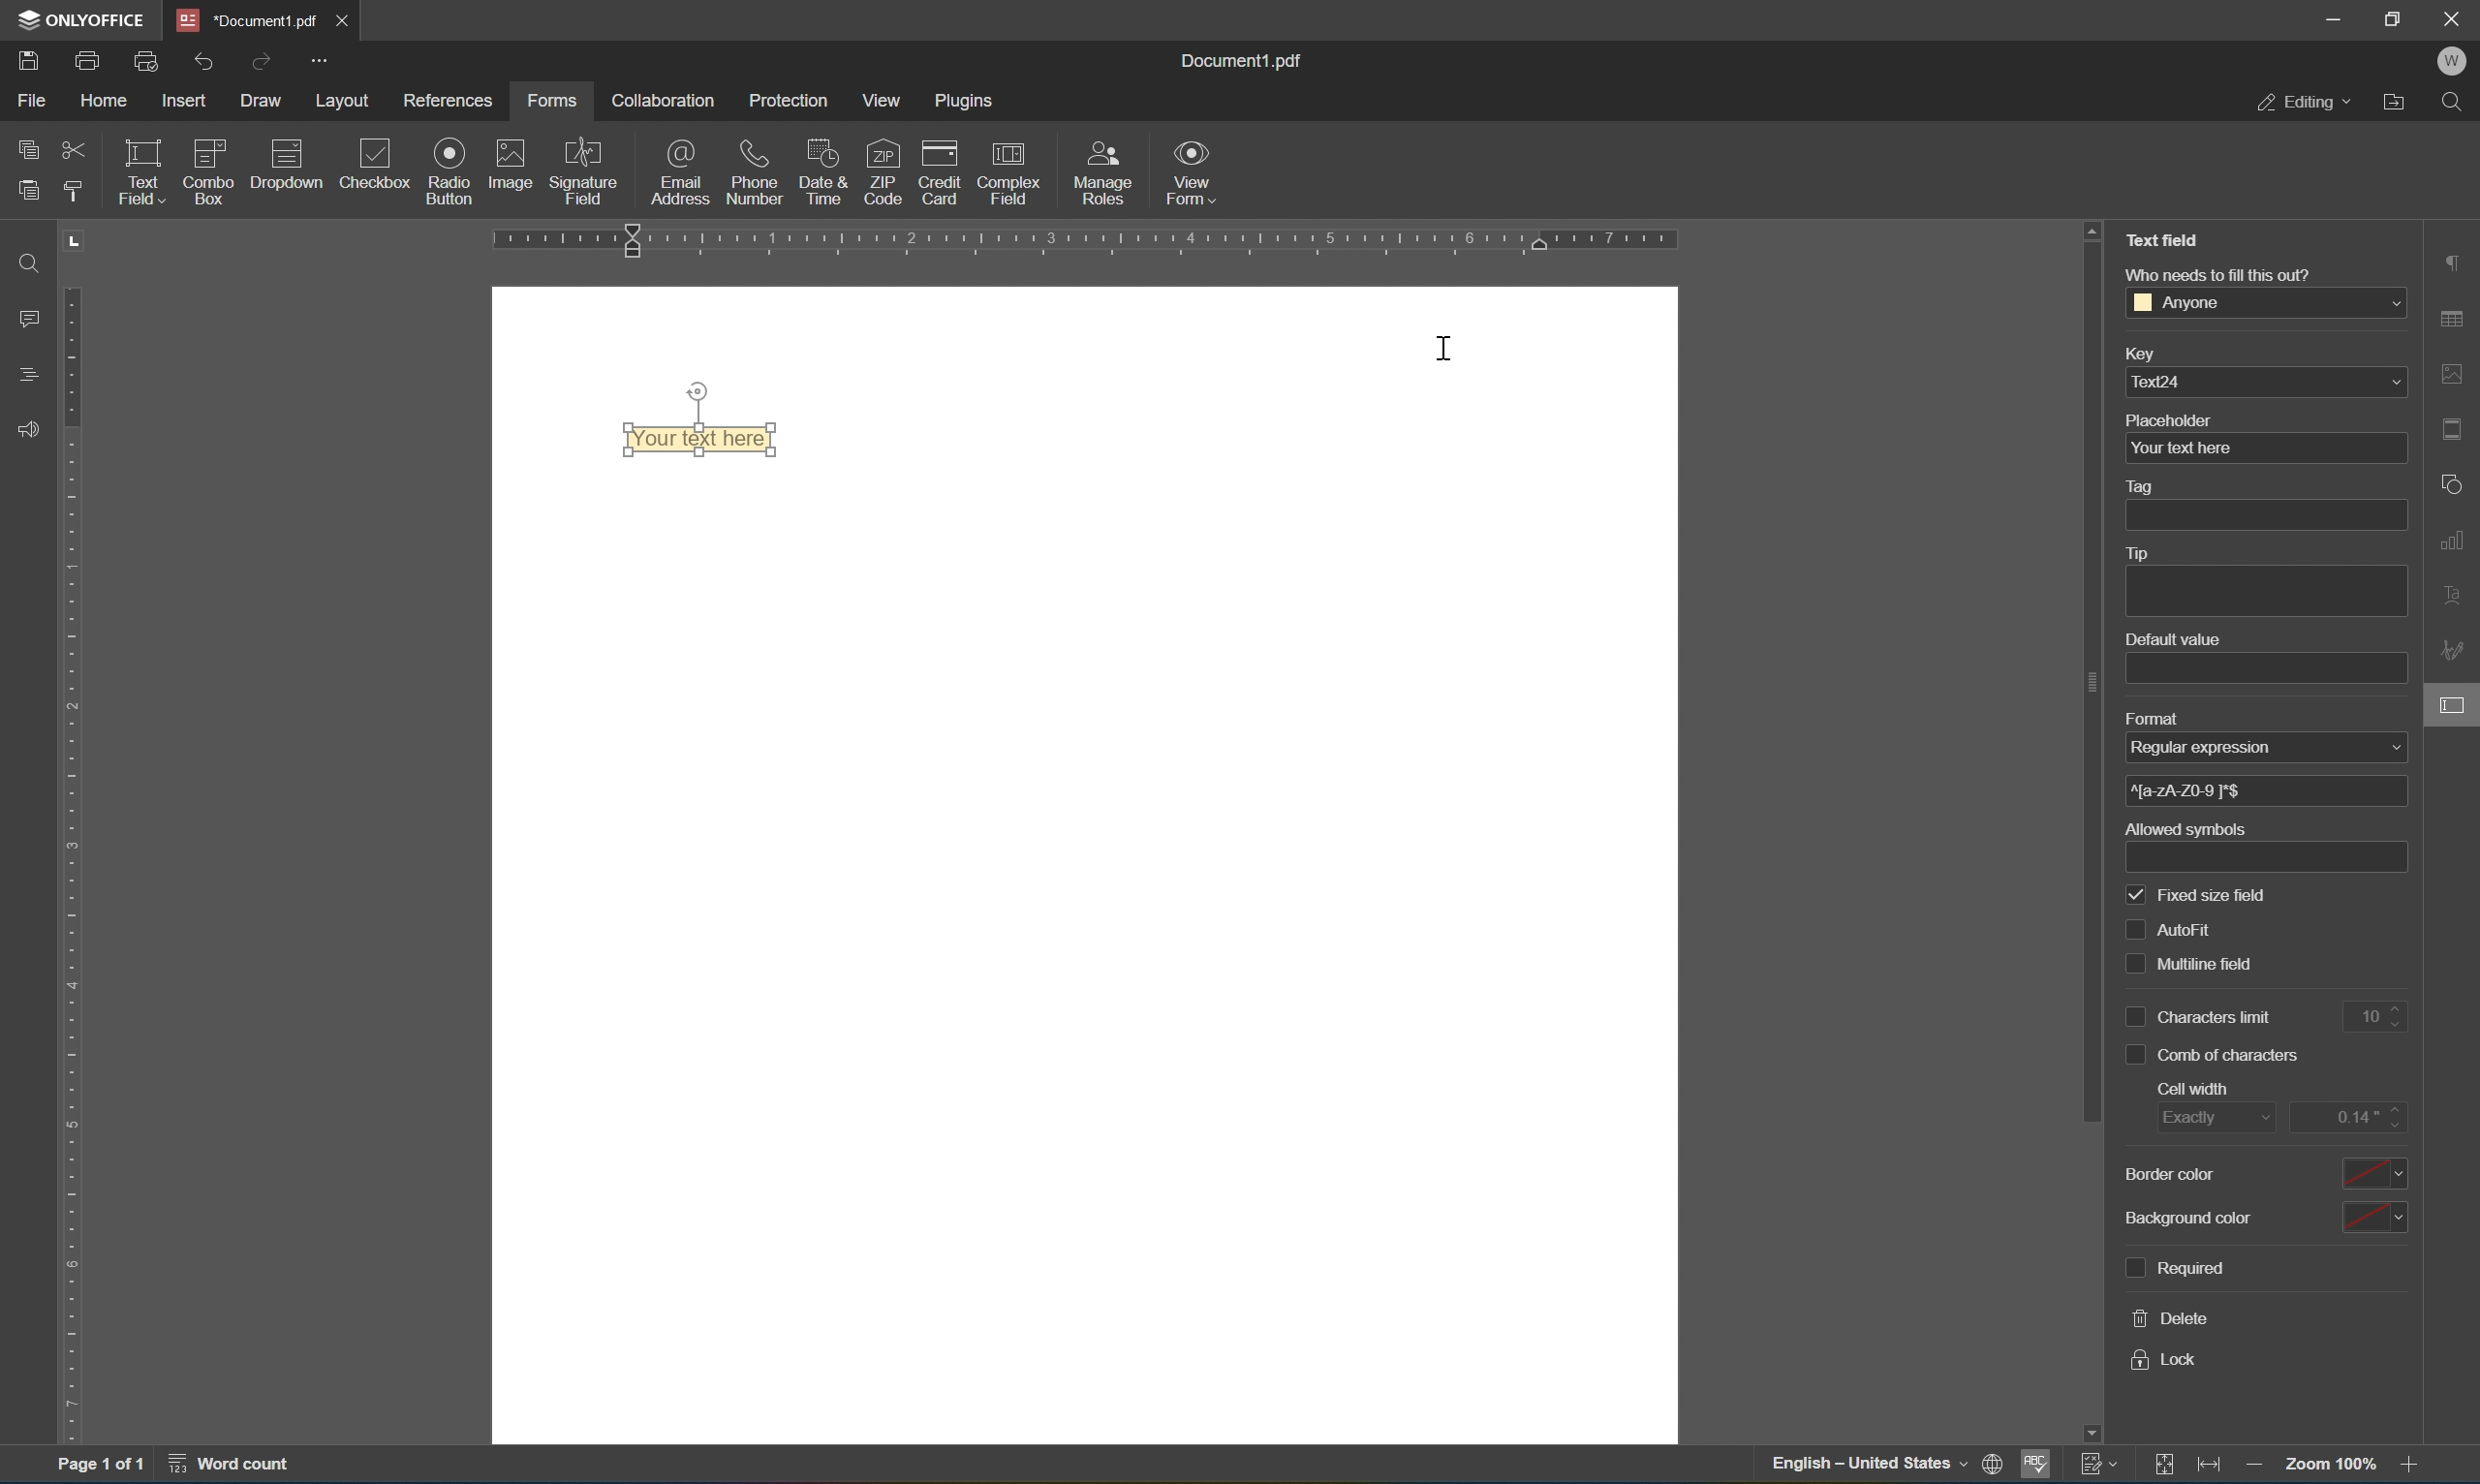 Image resolution: width=2480 pixels, height=1484 pixels. I want to click on phone number, so click(755, 170).